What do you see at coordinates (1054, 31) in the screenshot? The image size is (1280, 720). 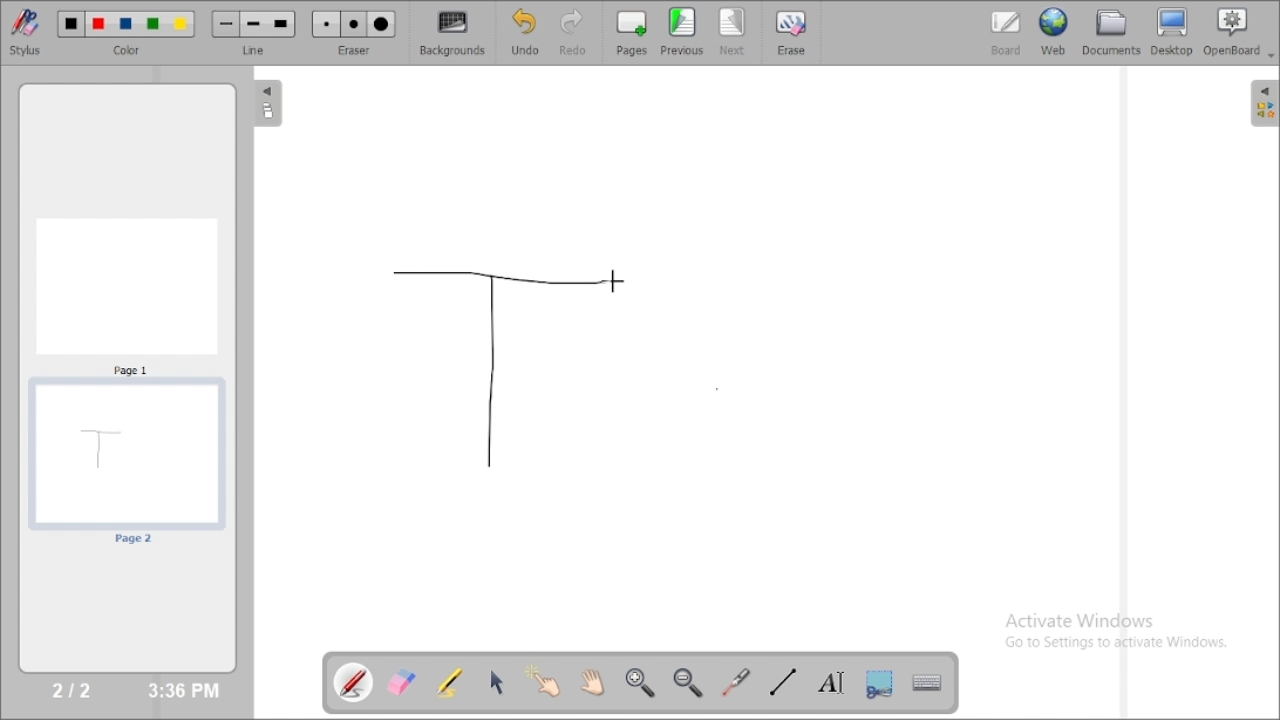 I see `web` at bounding box center [1054, 31].